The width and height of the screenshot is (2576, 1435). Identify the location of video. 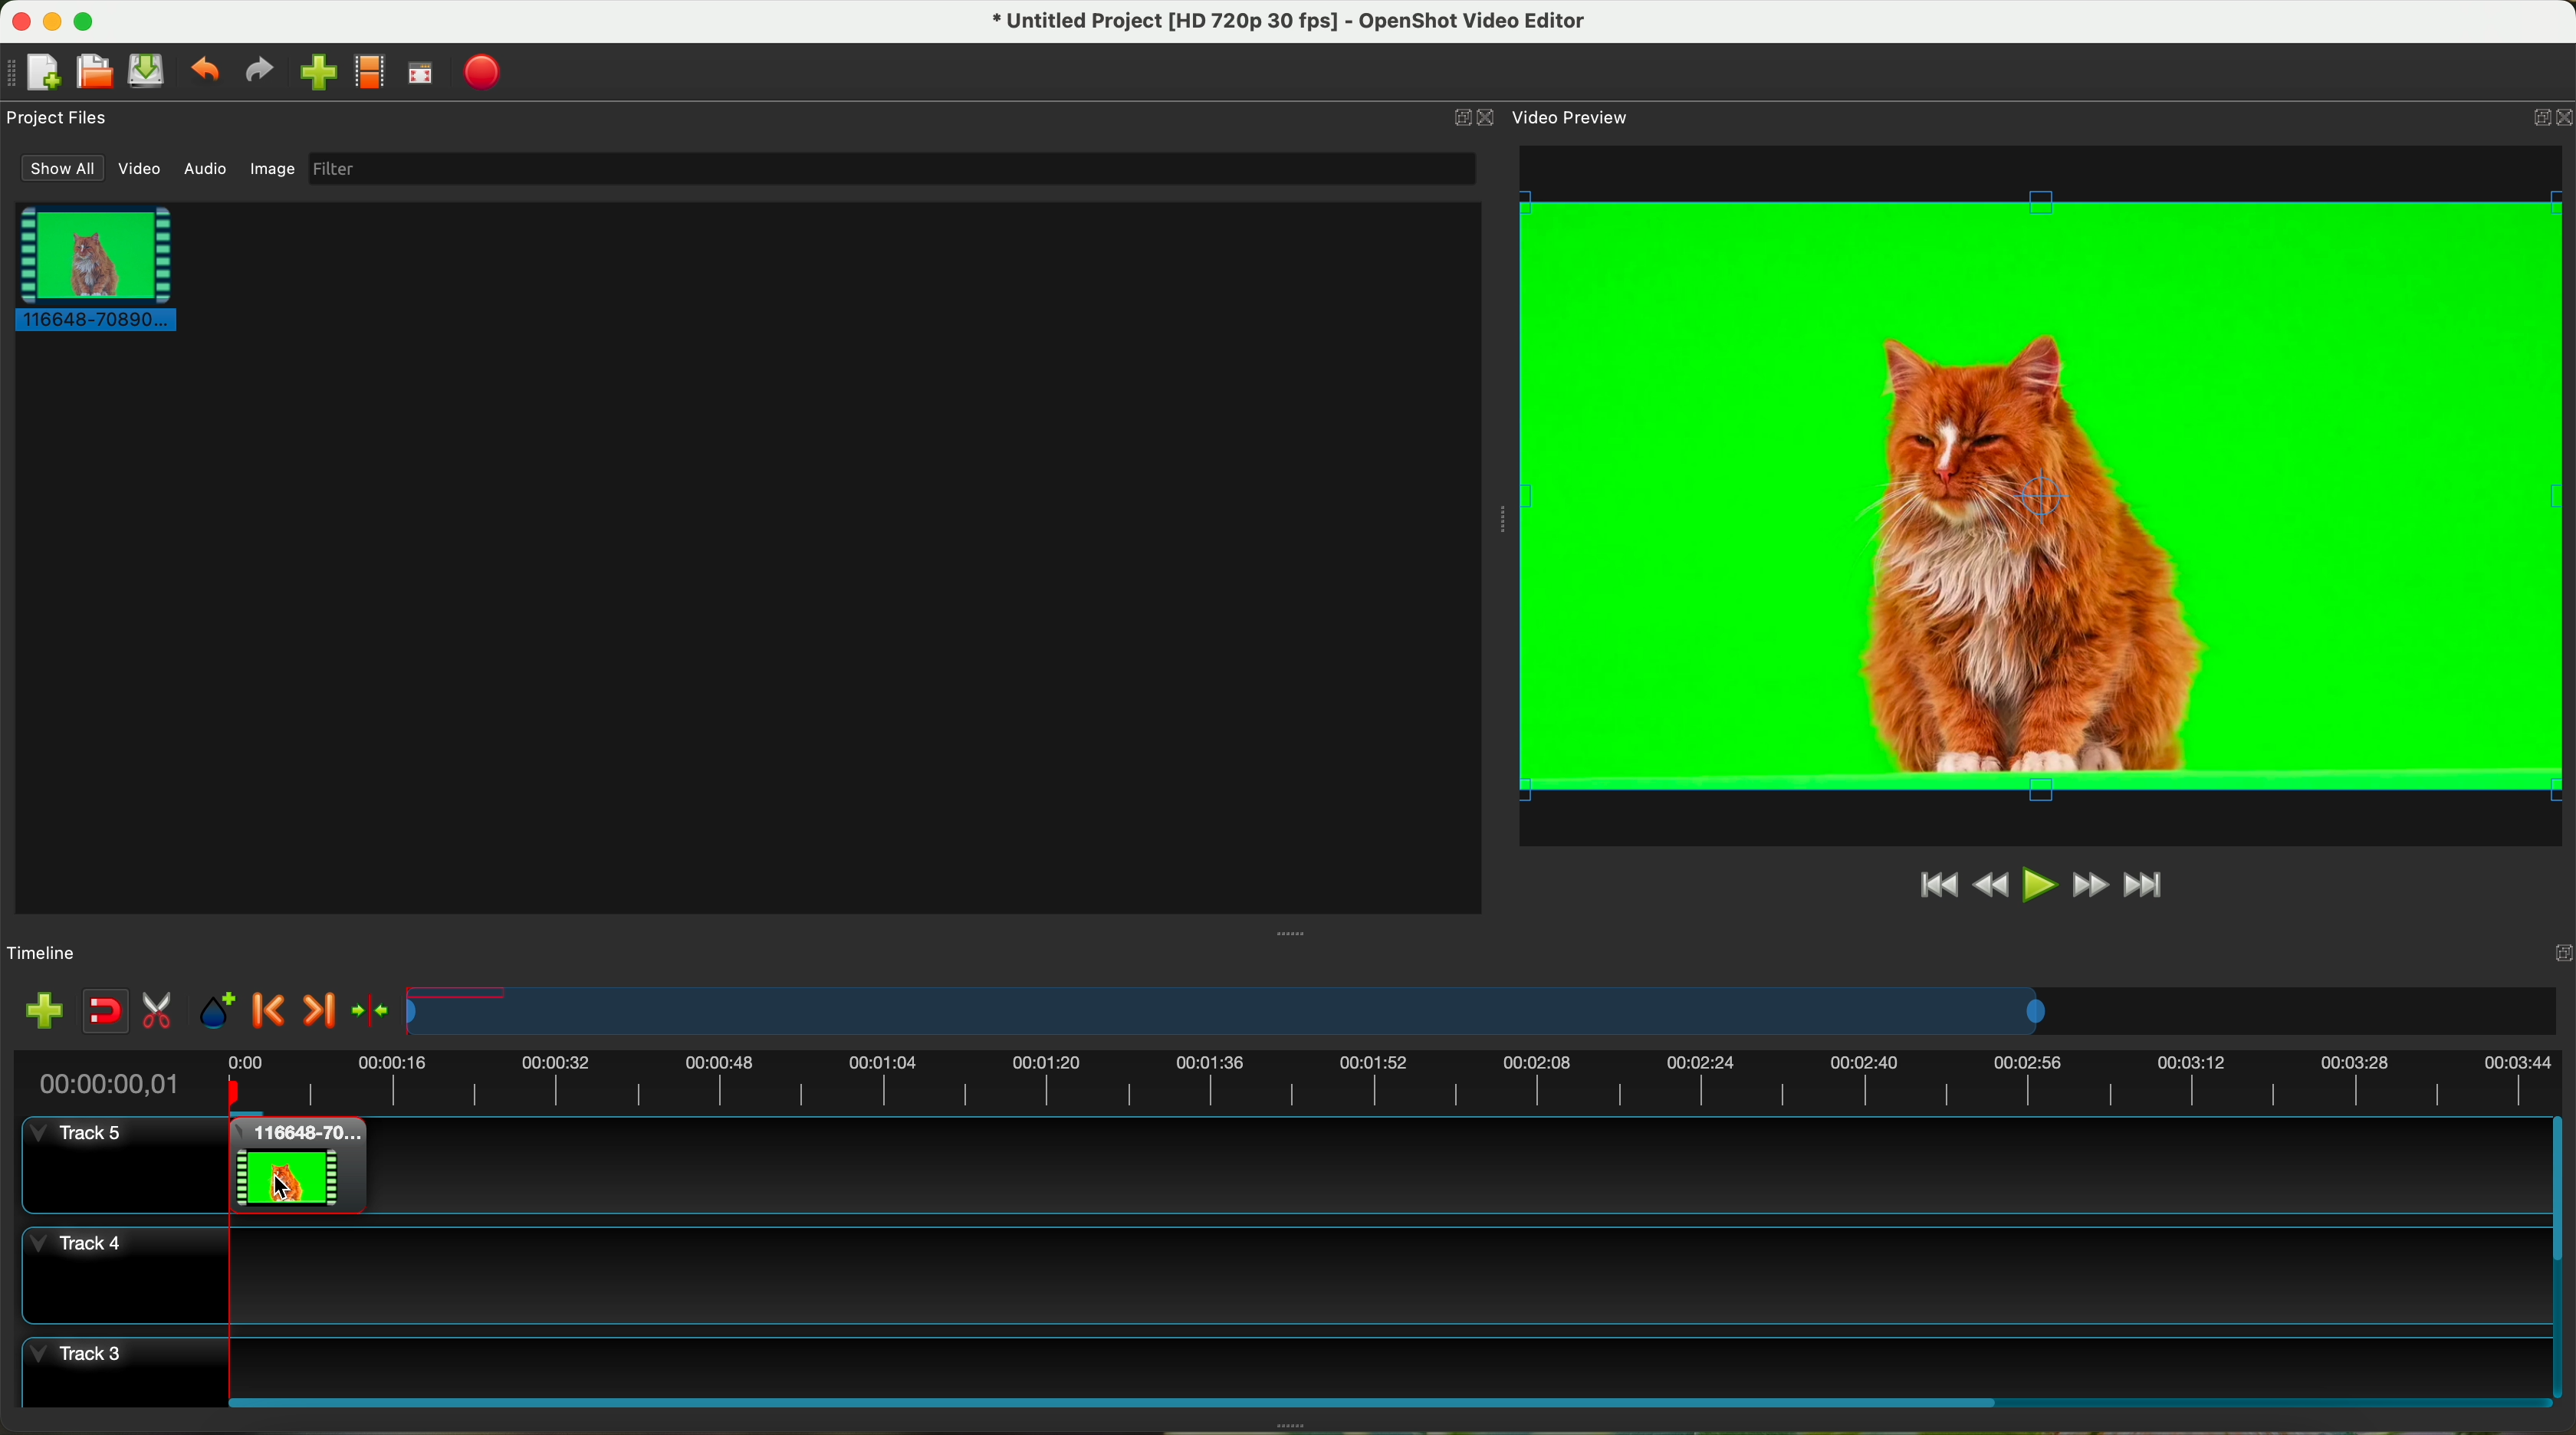
(141, 169).